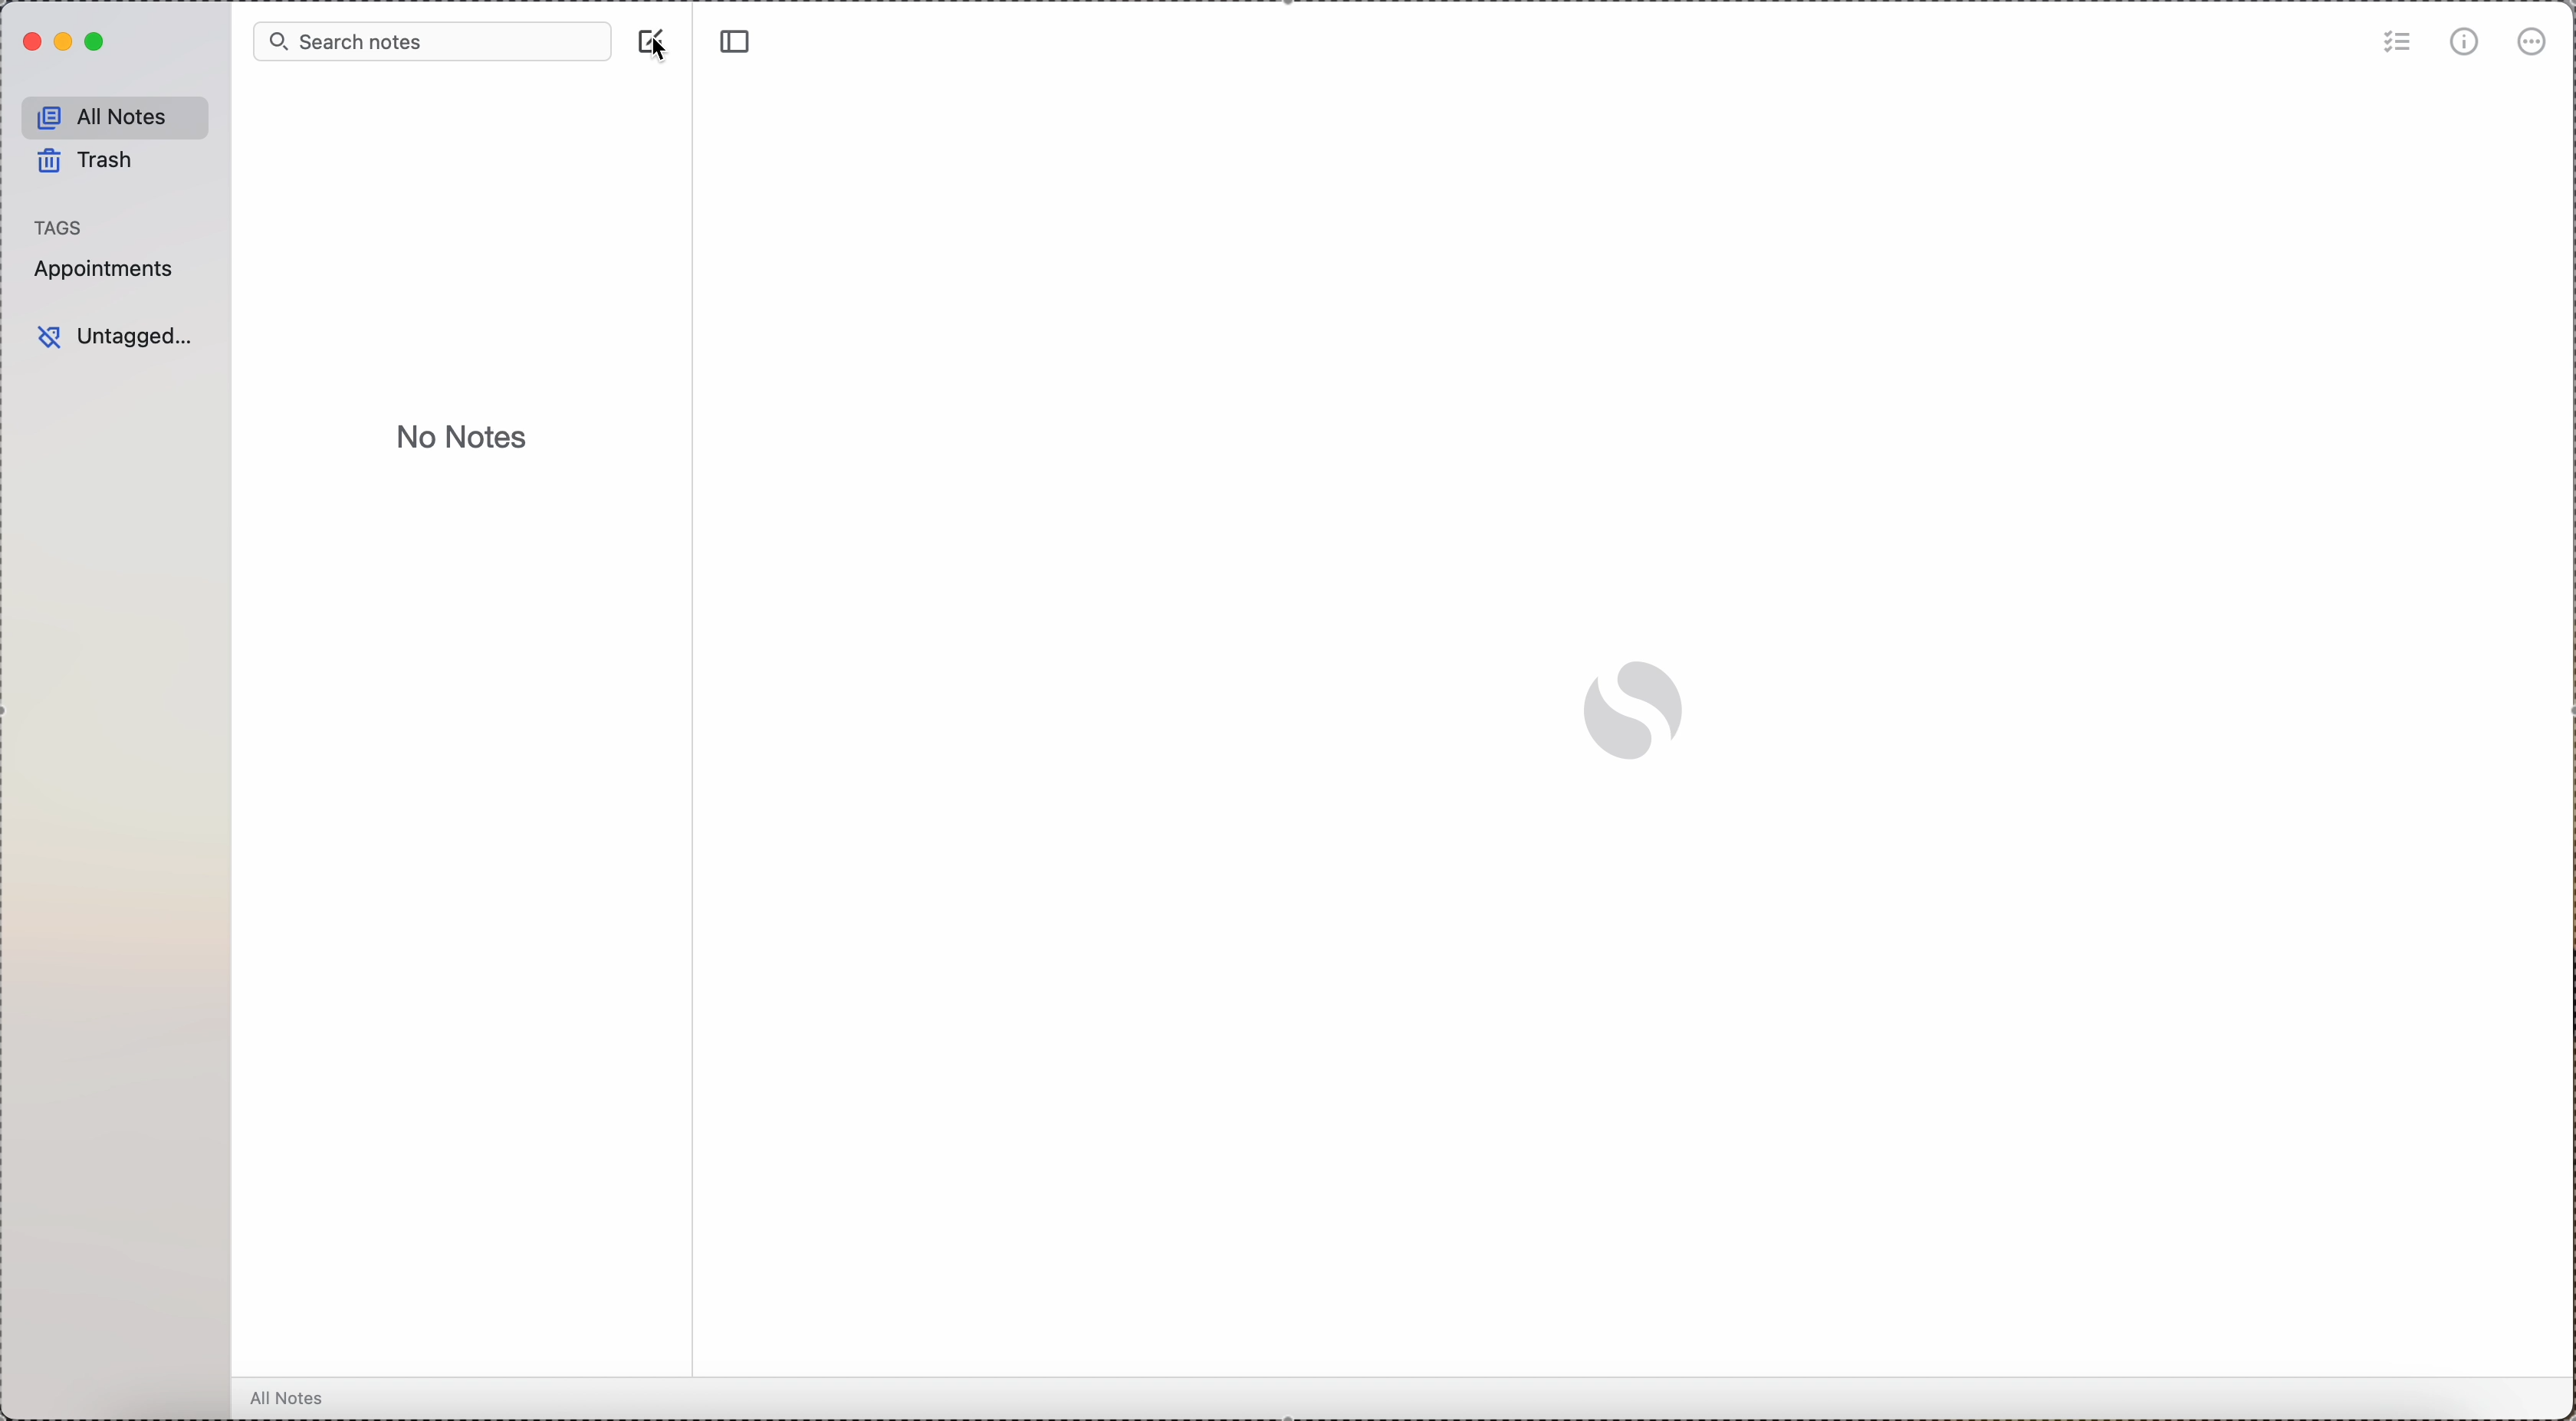 This screenshot has height=1421, width=2576. What do you see at coordinates (66, 43) in the screenshot?
I see `minimize Simplenote` at bounding box center [66, 43].